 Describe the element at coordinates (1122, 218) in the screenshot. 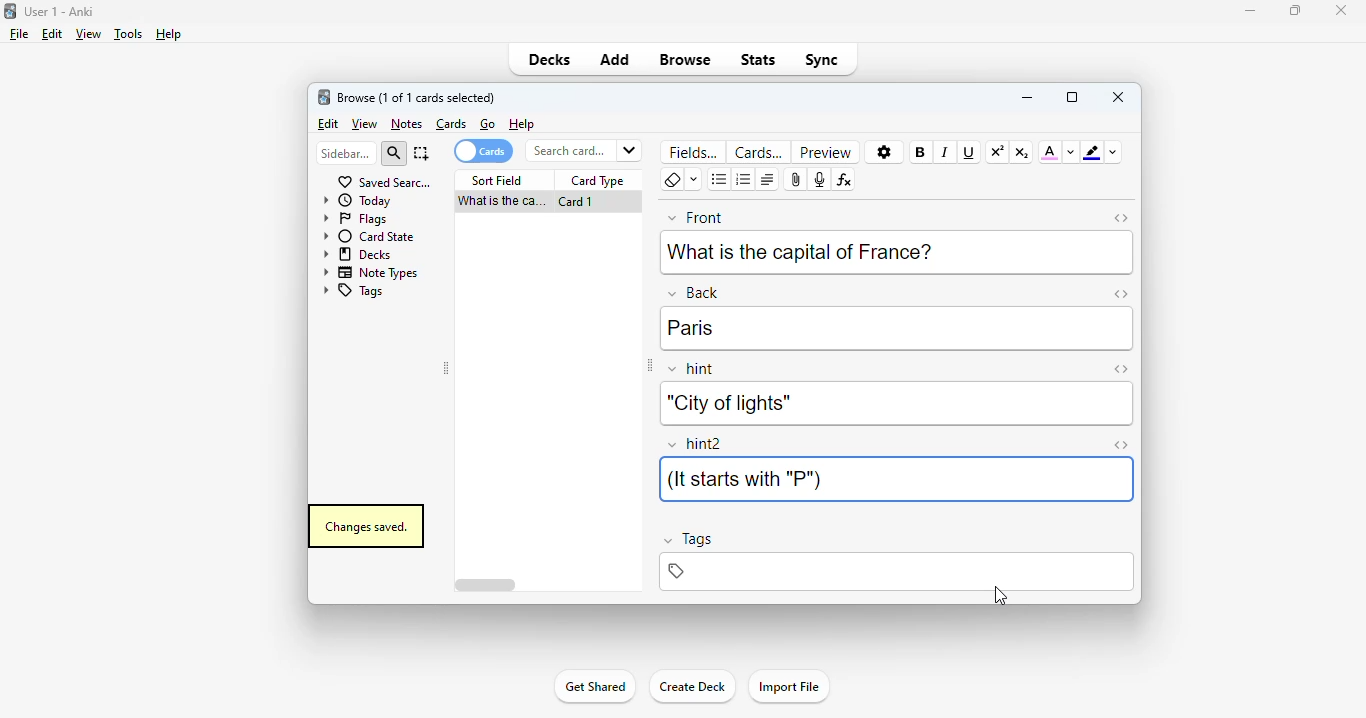

I see `toggle HTML editor` at that location.